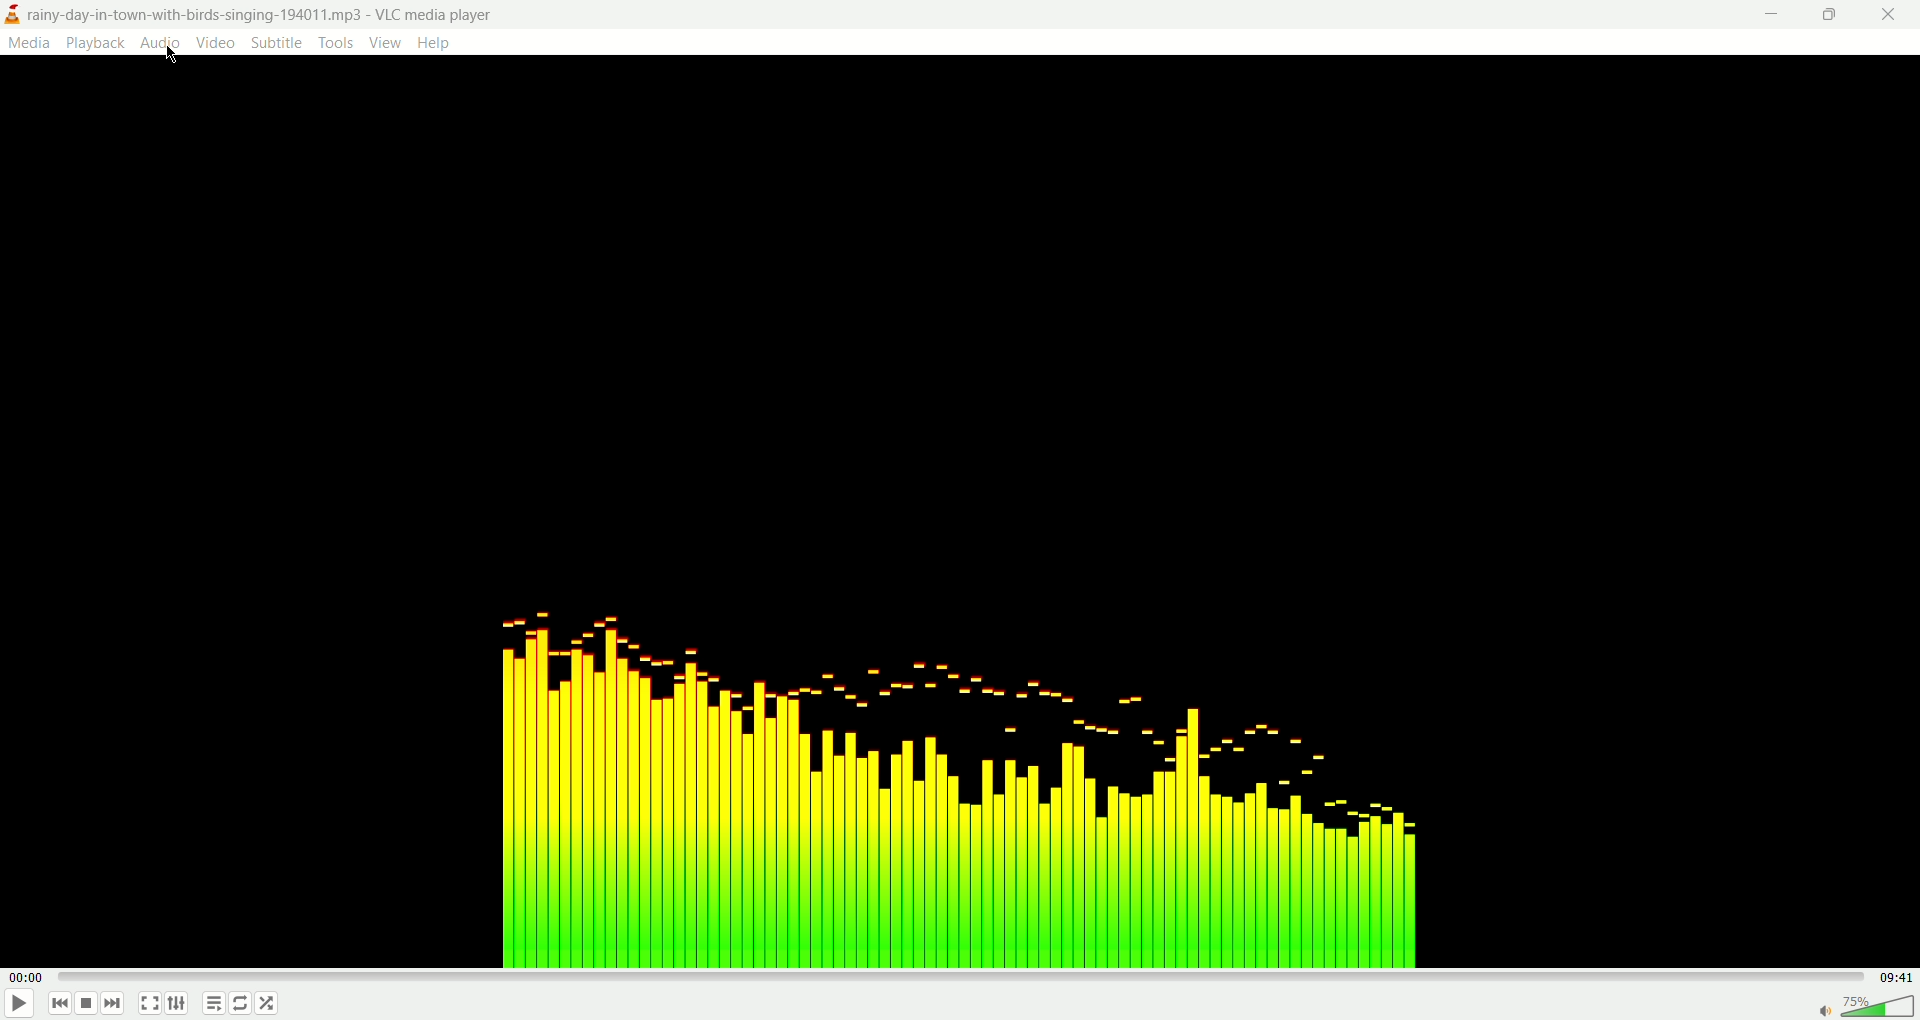 The height and width of the screenshot is (1020, 1920). Describe the element at coordinates (241, 1002) in the screenshot. I see `loop` at that location.